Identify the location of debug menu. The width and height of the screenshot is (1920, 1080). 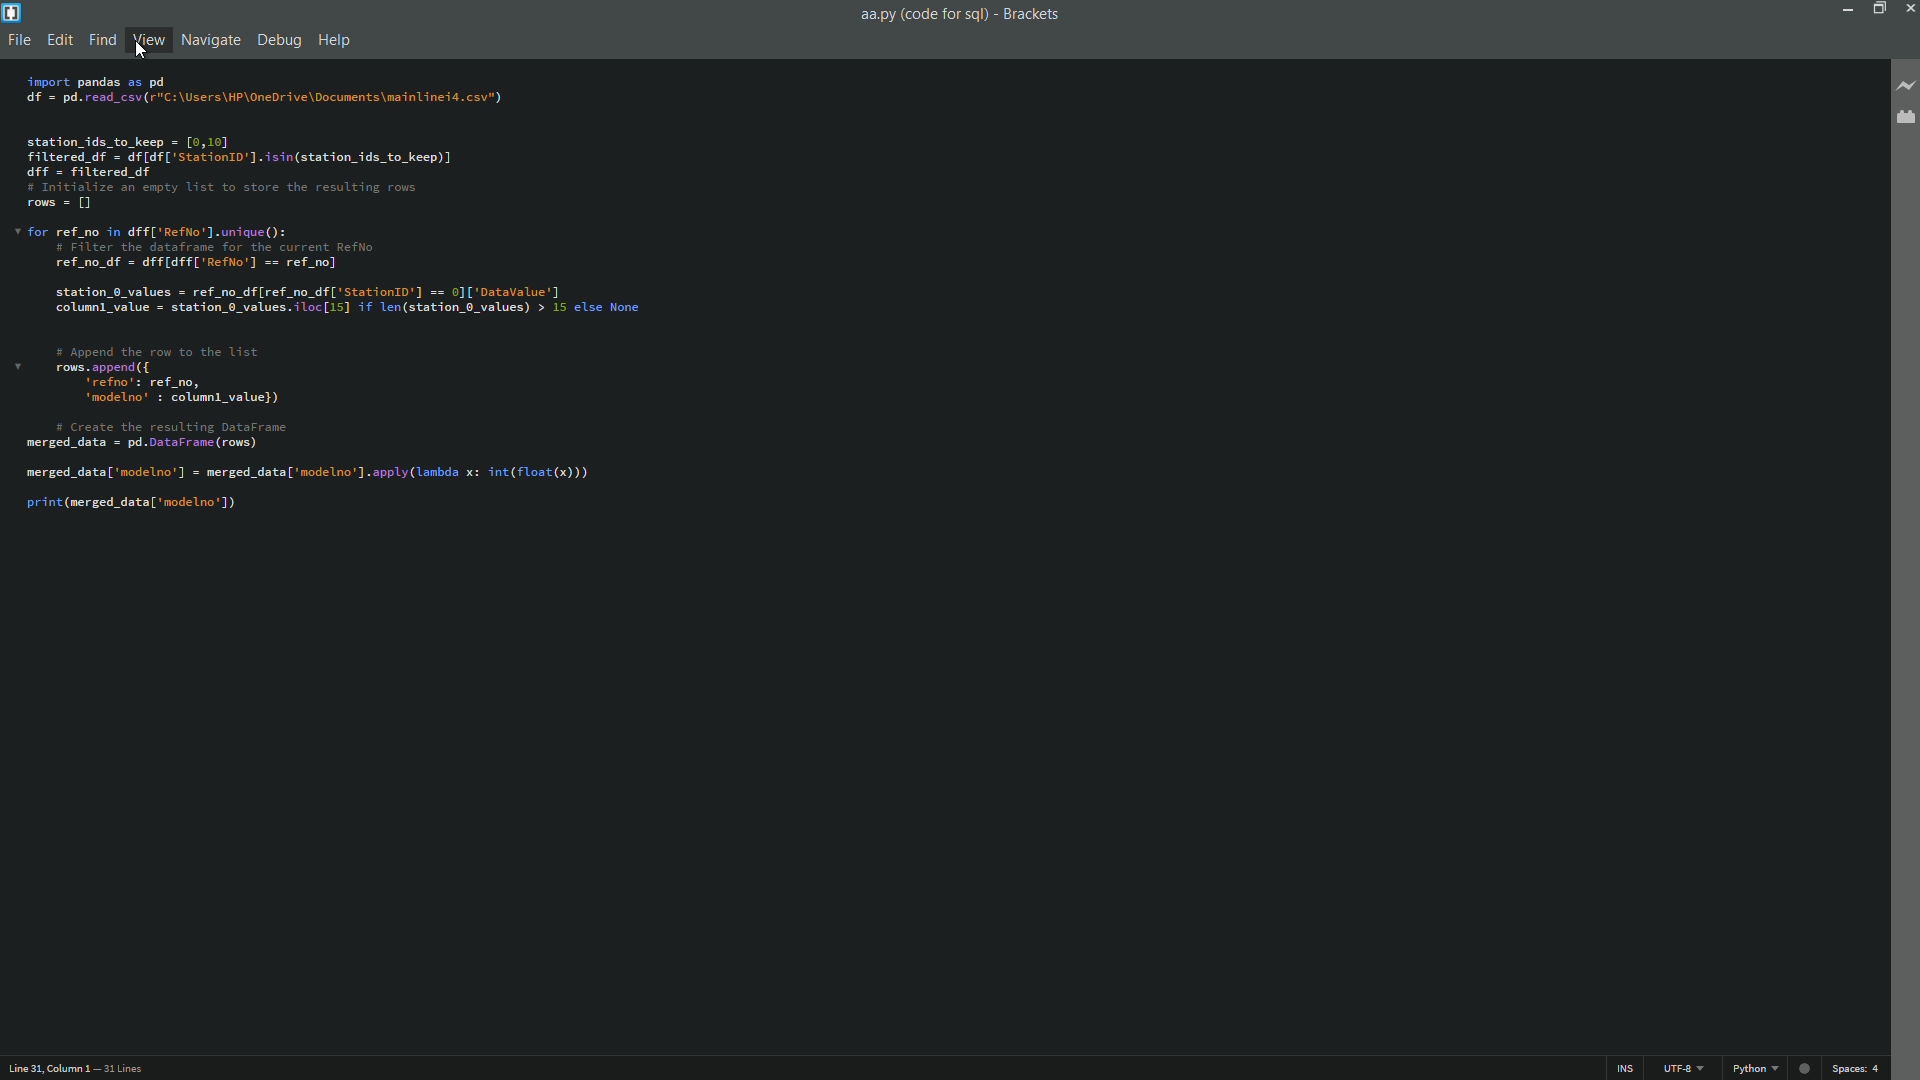
(279, 41).